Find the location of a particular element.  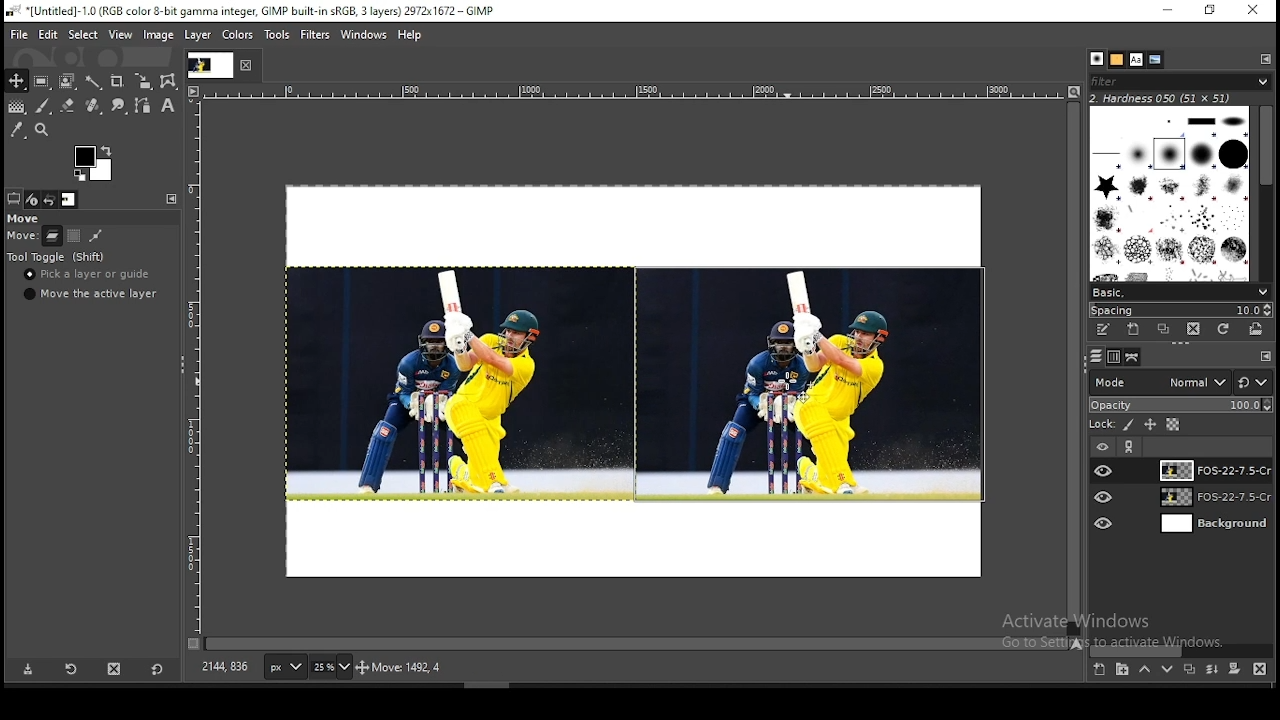

delete brush is located at coordinates (1193, 329).